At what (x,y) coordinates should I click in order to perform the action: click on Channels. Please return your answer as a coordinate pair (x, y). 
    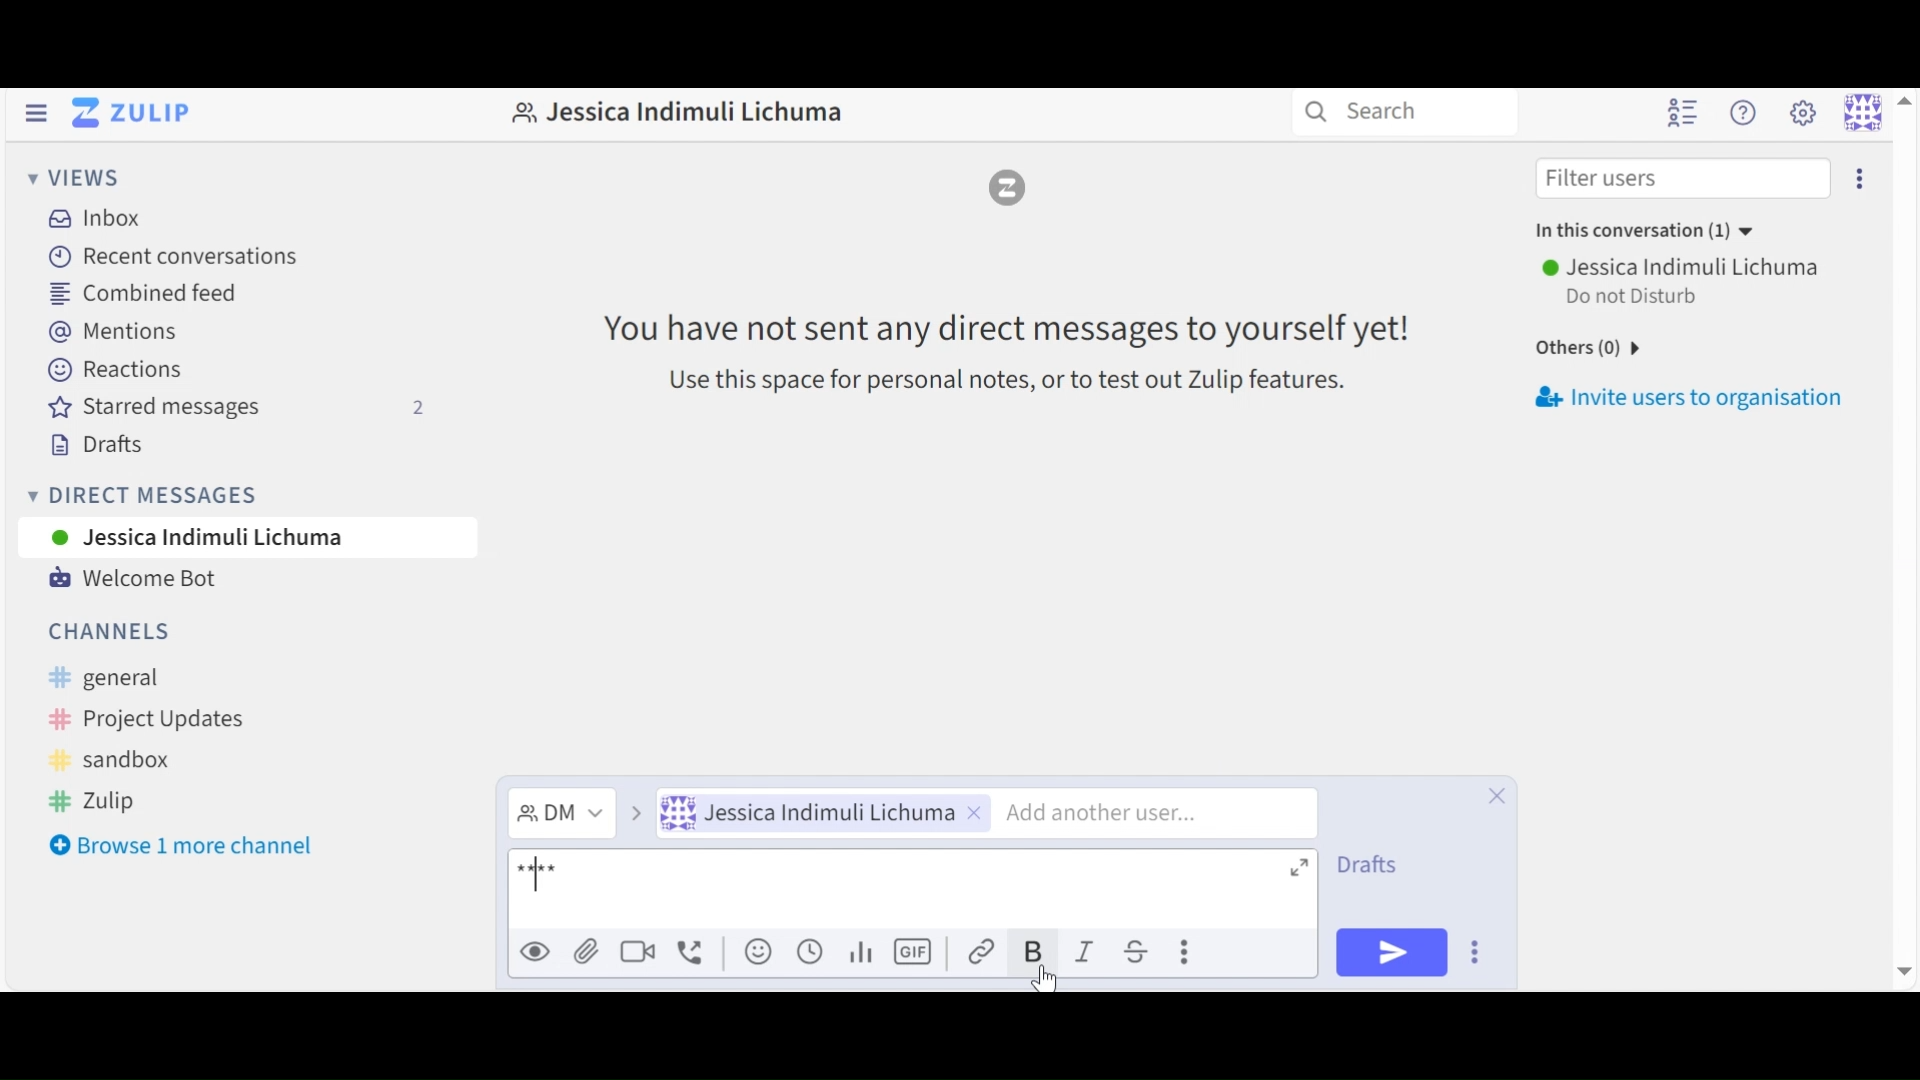
    Looking at the image, I should click on (113, 629).